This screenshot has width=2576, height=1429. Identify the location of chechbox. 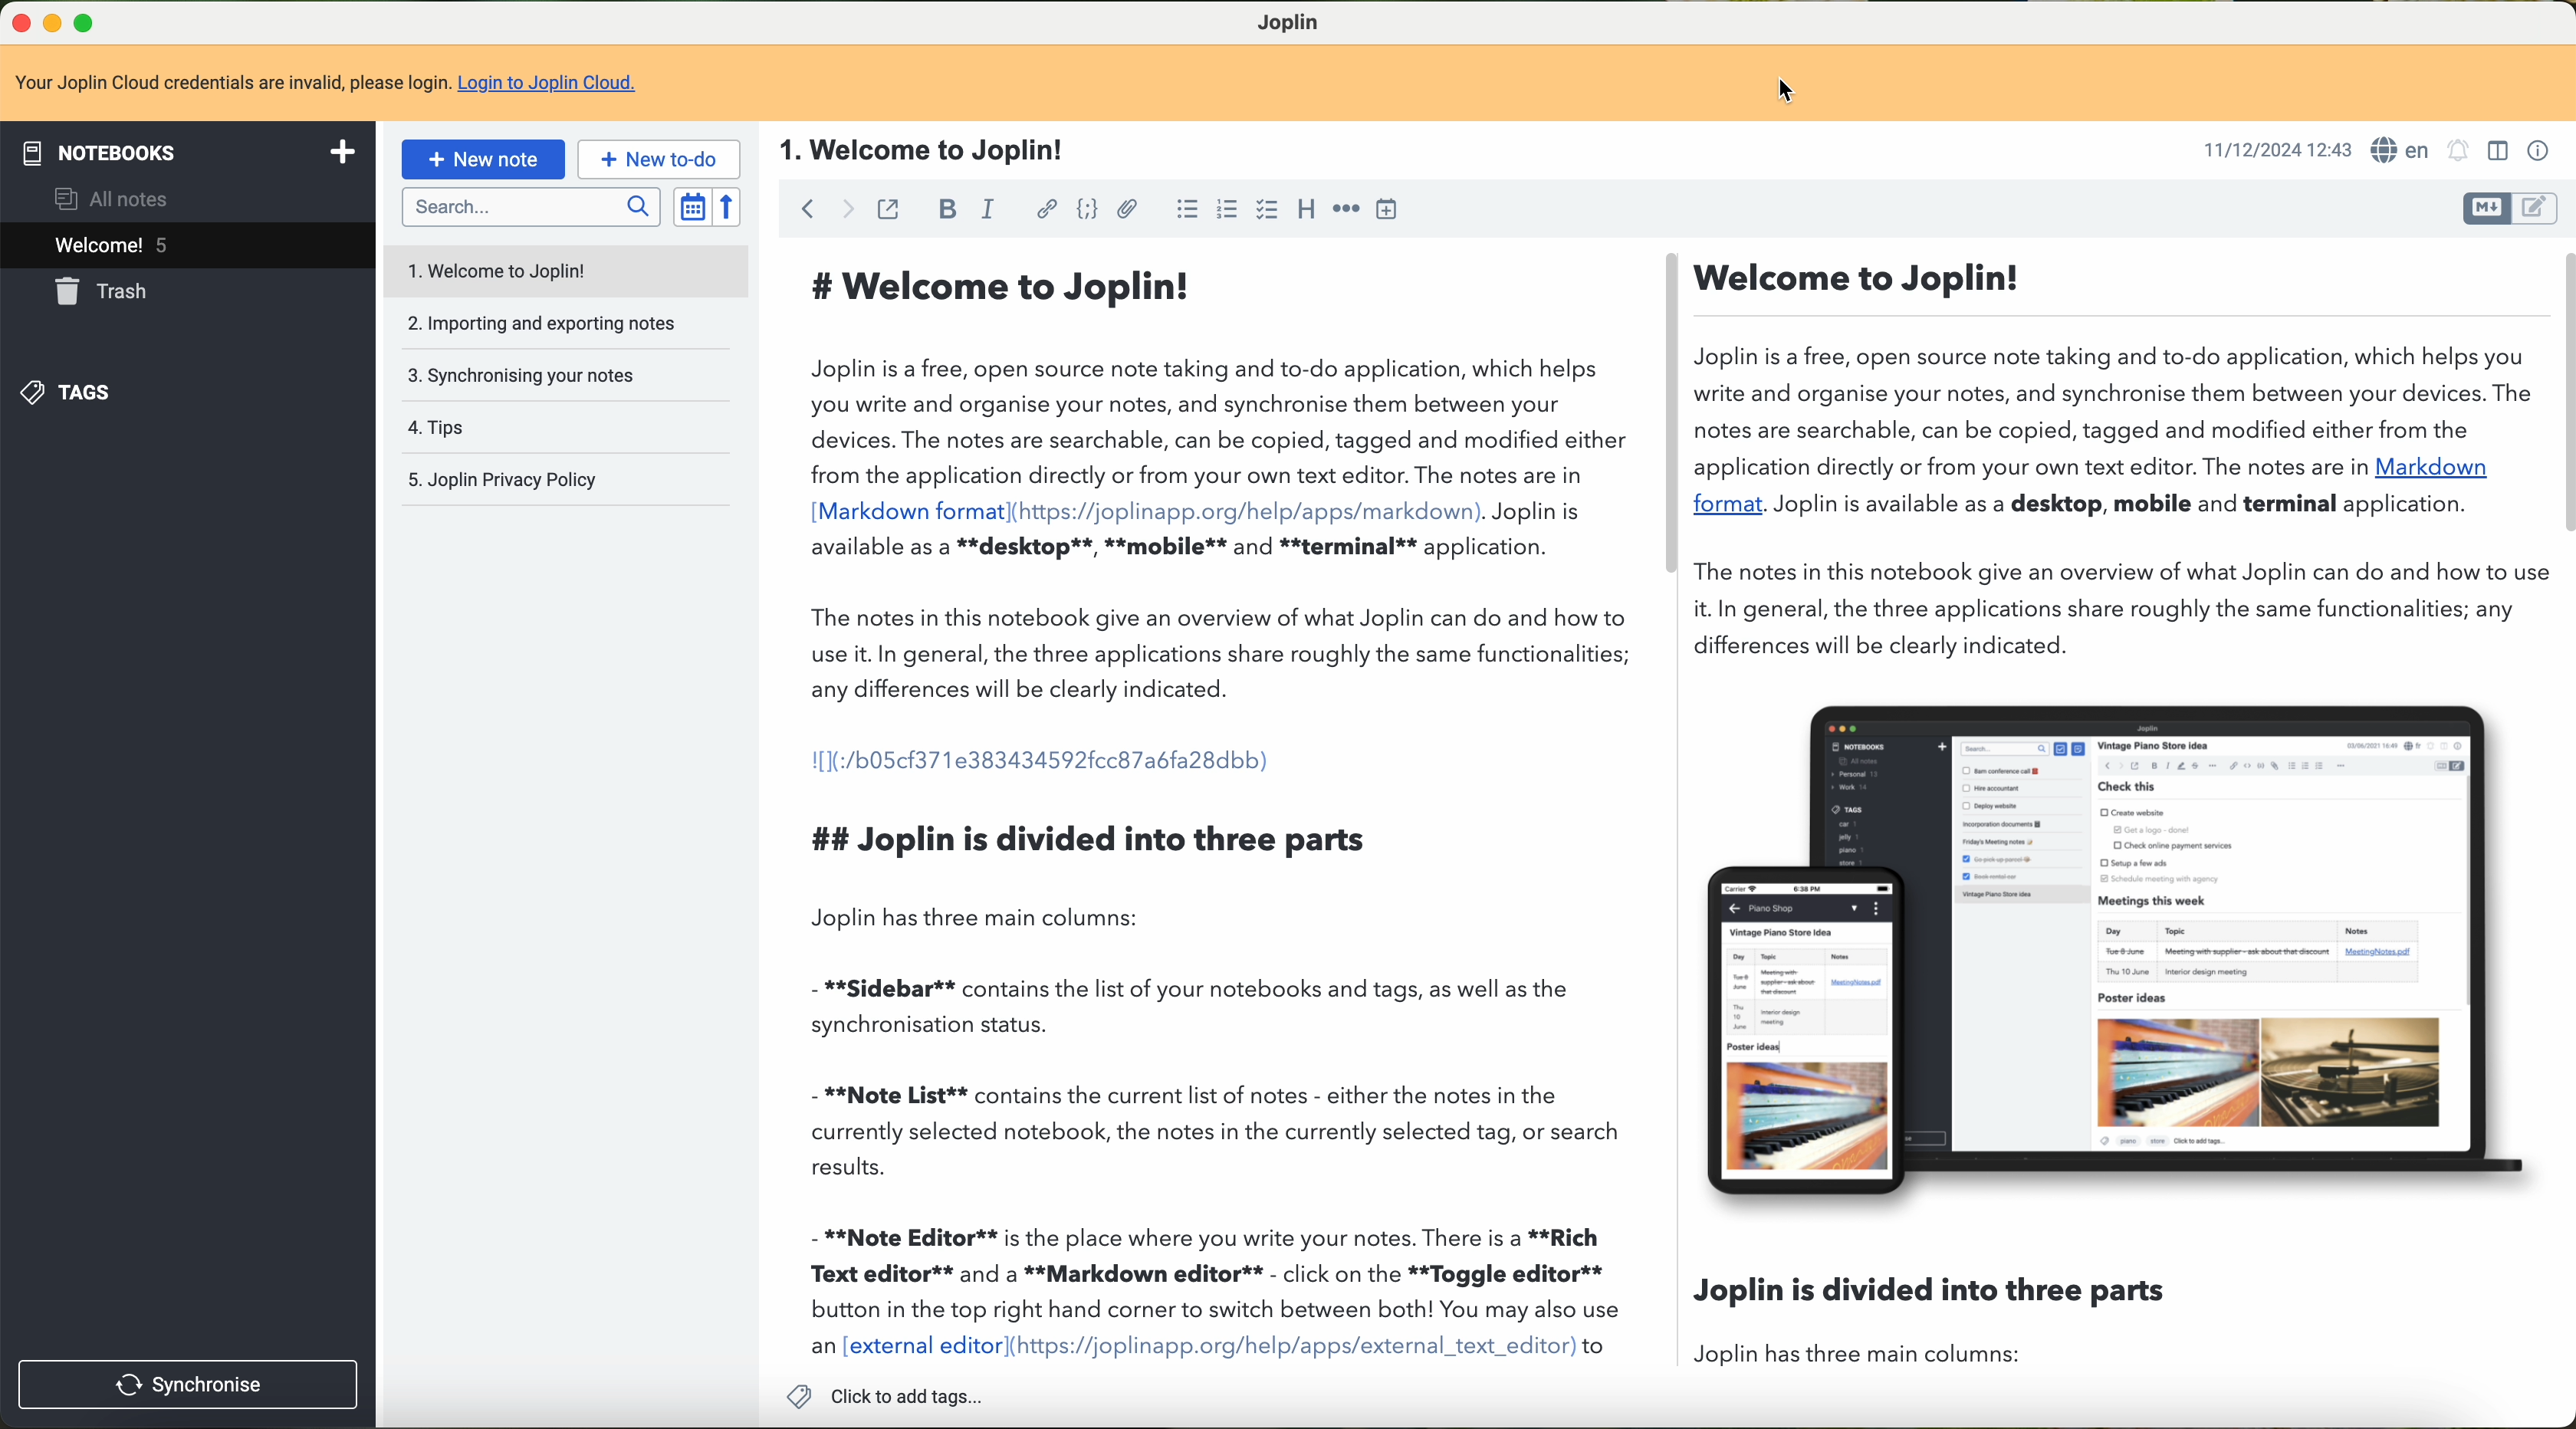
(1265, 211).